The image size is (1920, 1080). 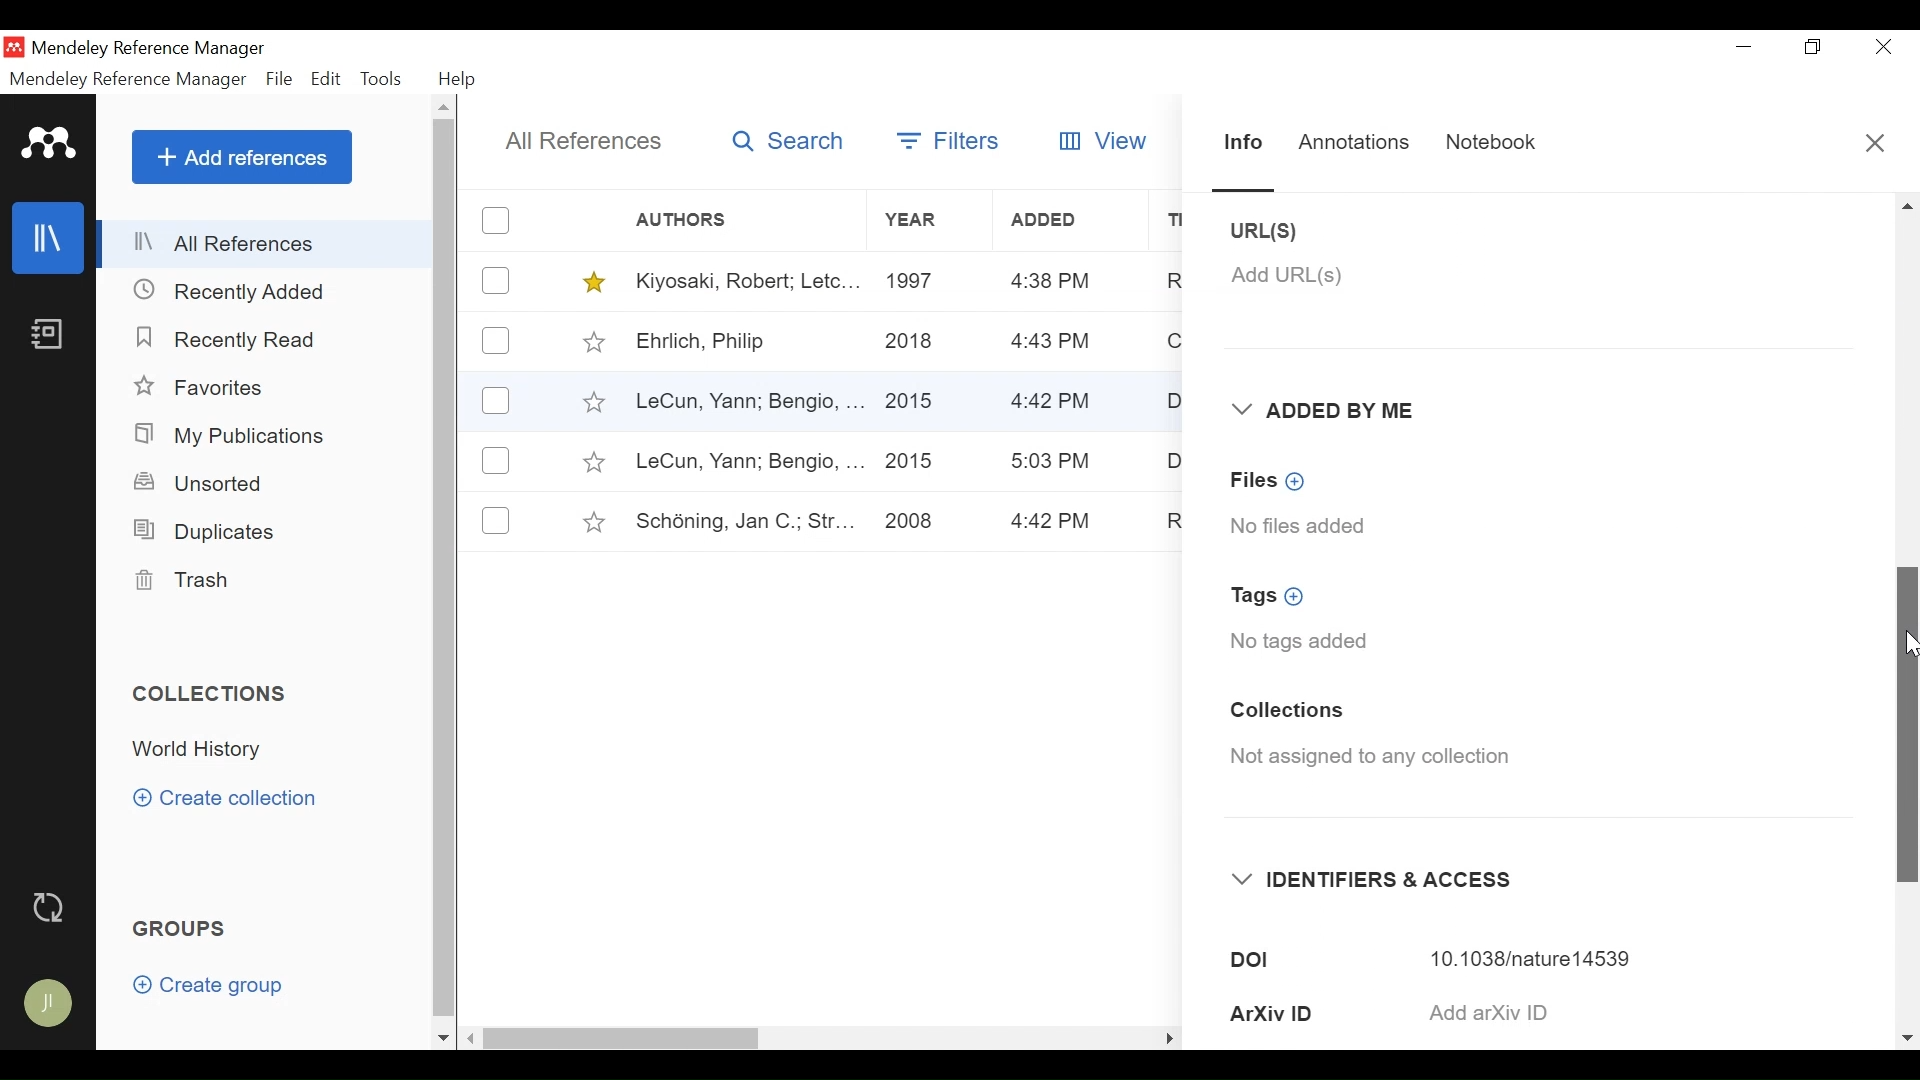 What do you see at coordinates (50, 237) in the screenshot?
I see `Library` at bounding box center [50, 237].